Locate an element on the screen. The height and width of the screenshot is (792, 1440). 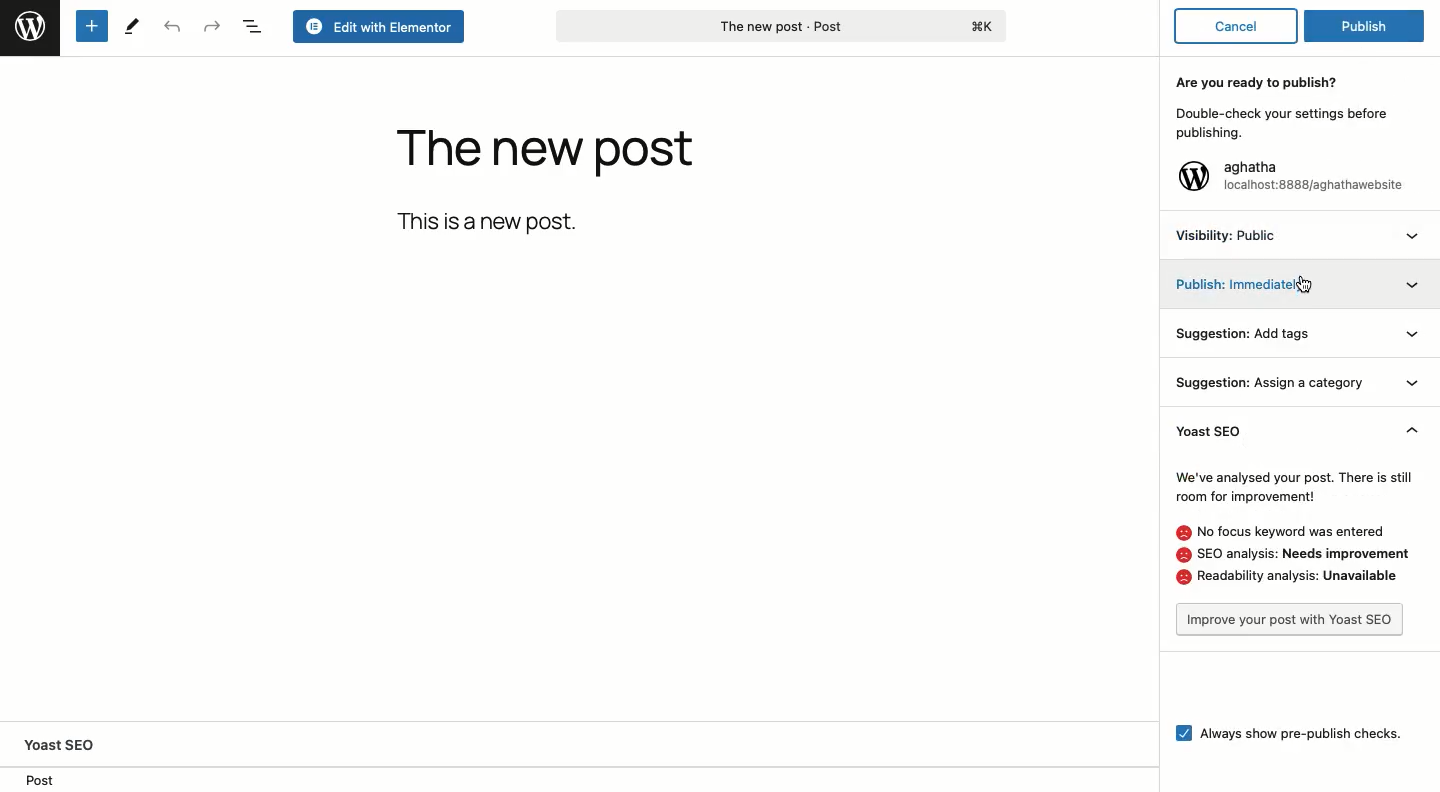
Yoast SEO is located at coordinates (1214, 433).